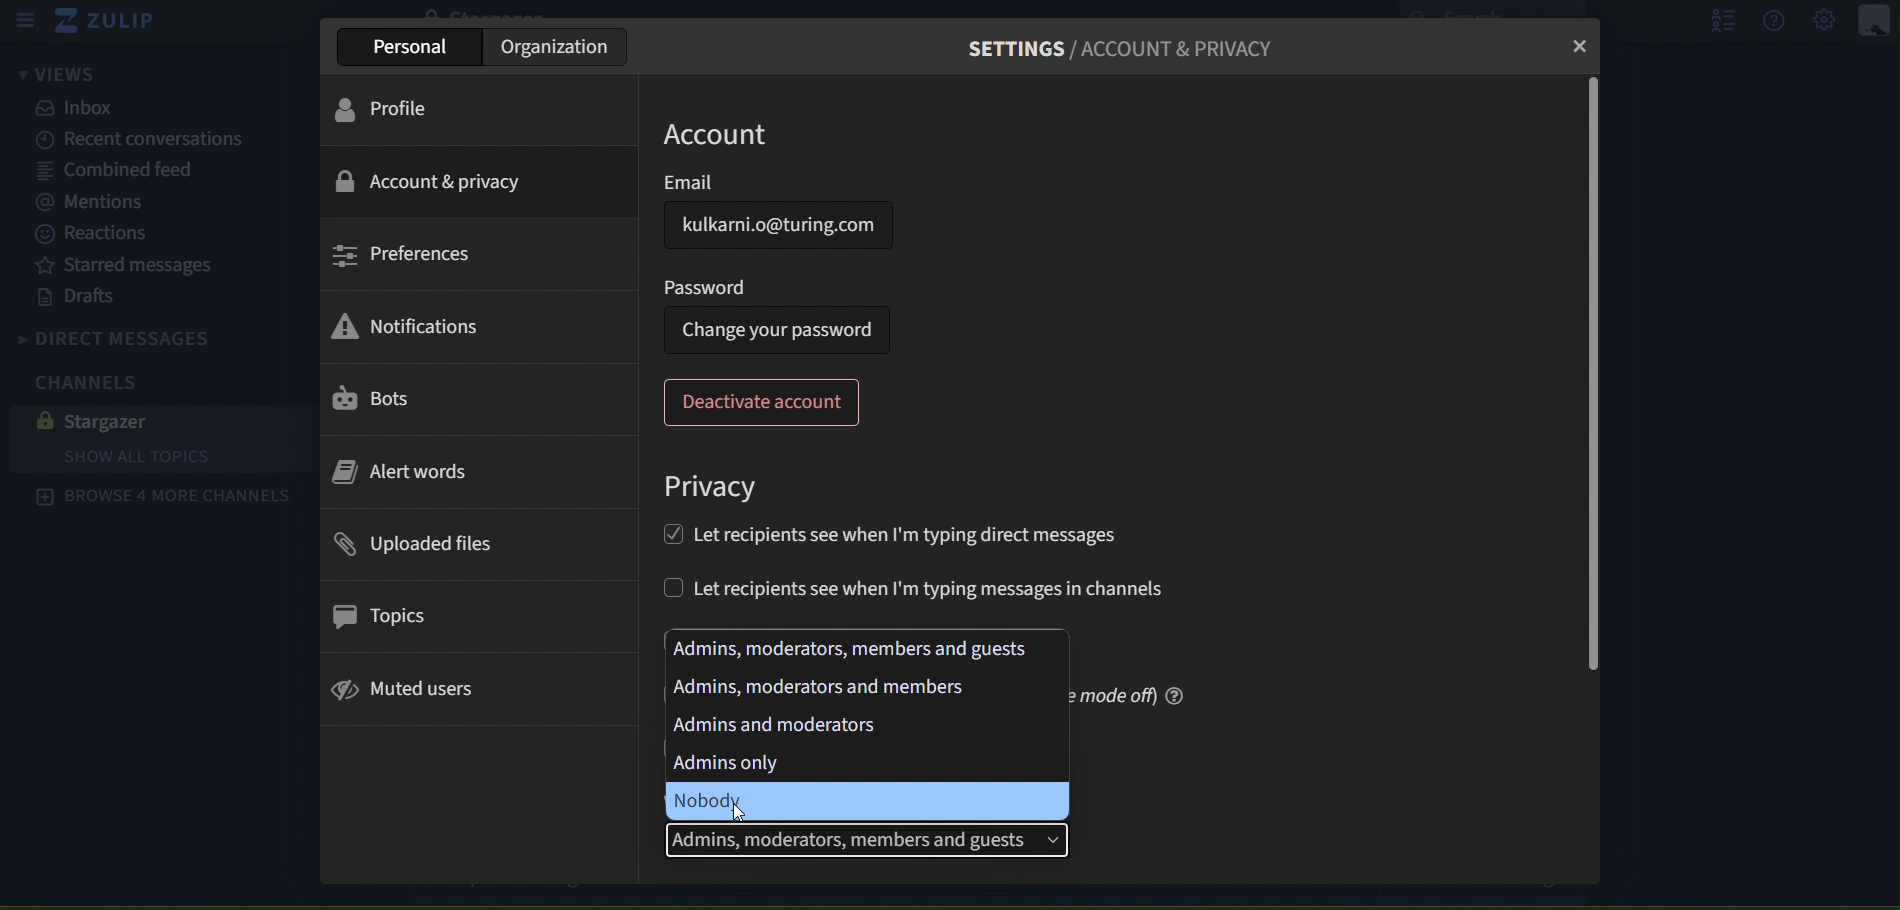 The image size is (1900, 910). I want to click on deactivate account, so click(765, 402).